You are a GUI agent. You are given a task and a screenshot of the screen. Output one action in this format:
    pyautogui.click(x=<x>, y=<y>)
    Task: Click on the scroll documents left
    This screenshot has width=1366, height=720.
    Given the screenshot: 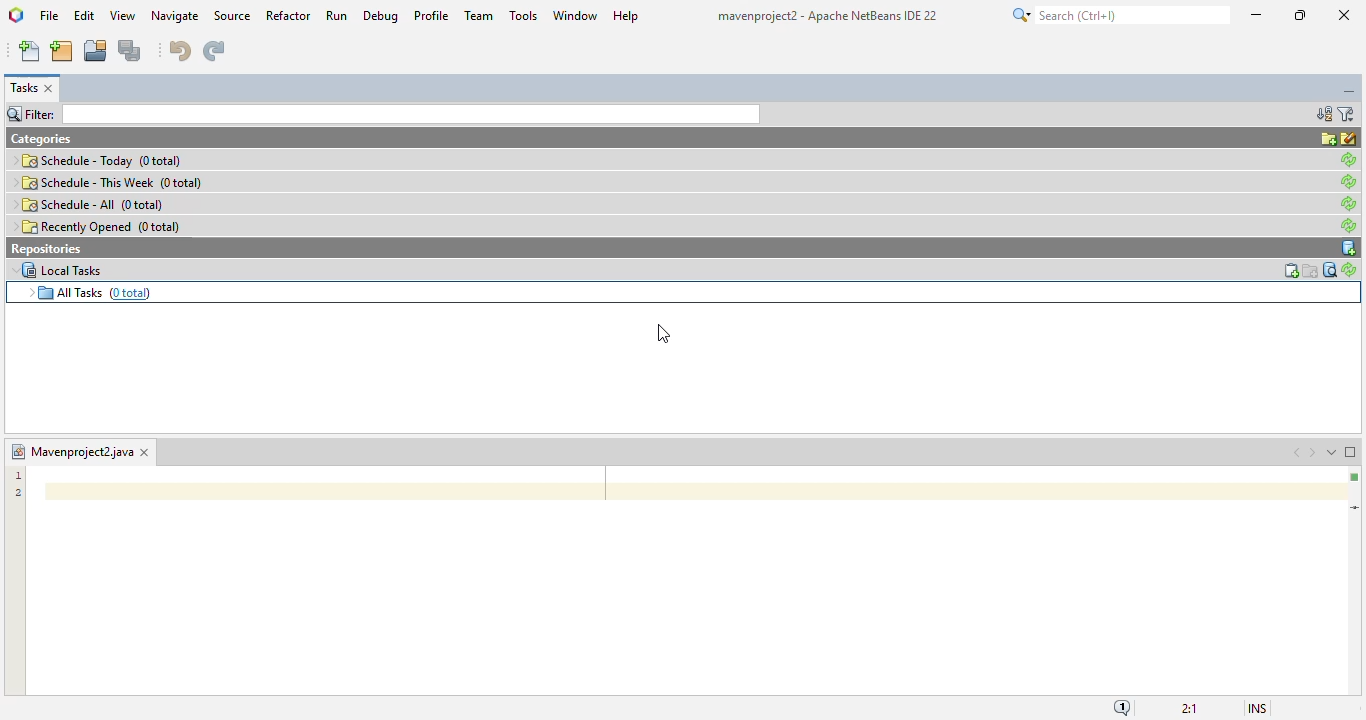 What is the action you would take?
    pyautogui.click(x=1299, y=453)
    